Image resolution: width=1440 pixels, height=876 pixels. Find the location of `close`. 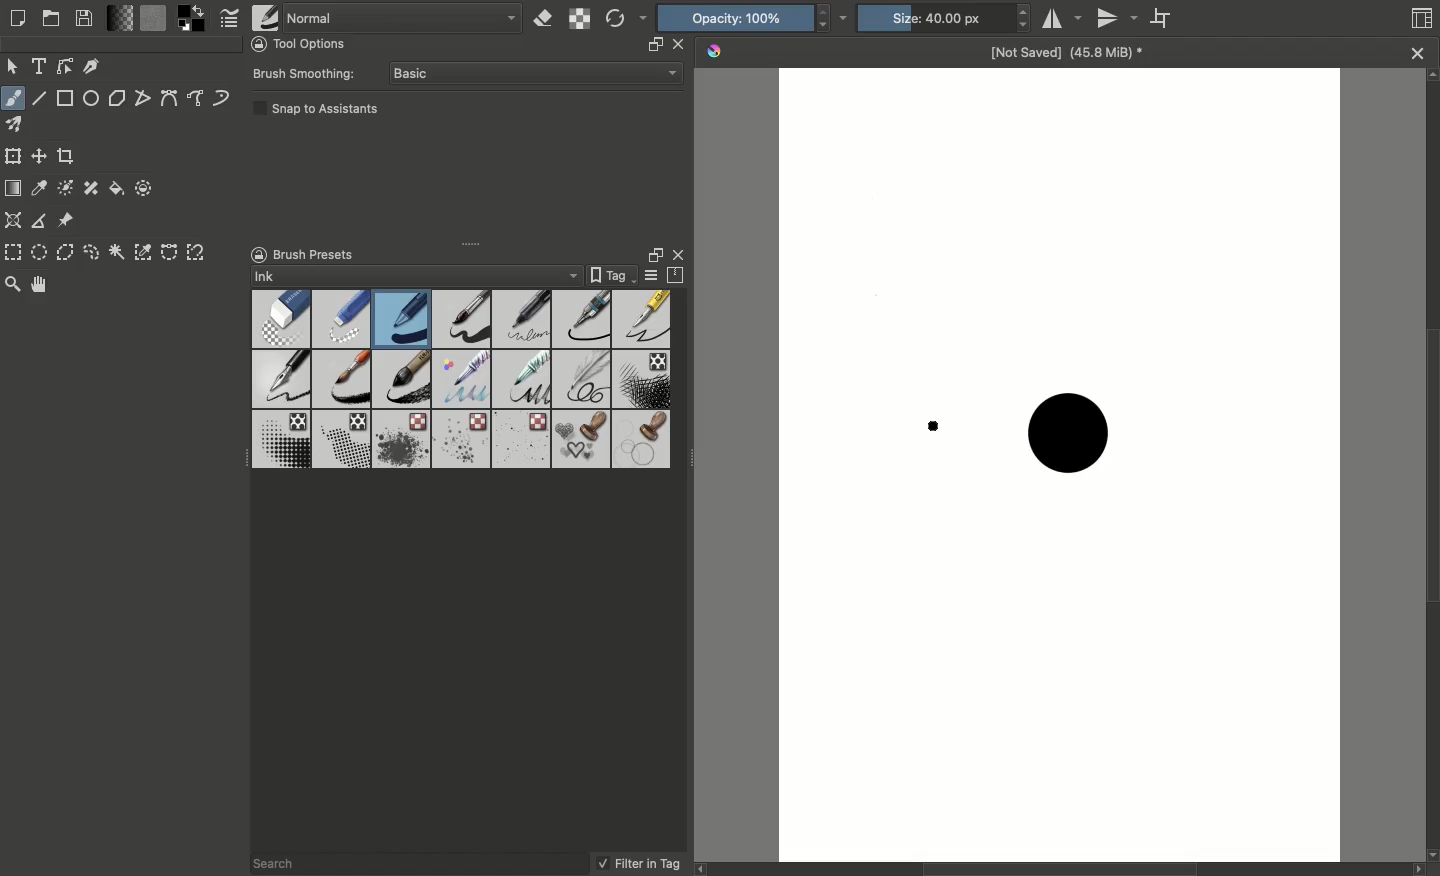

close is located at coordinates (1418, 54).